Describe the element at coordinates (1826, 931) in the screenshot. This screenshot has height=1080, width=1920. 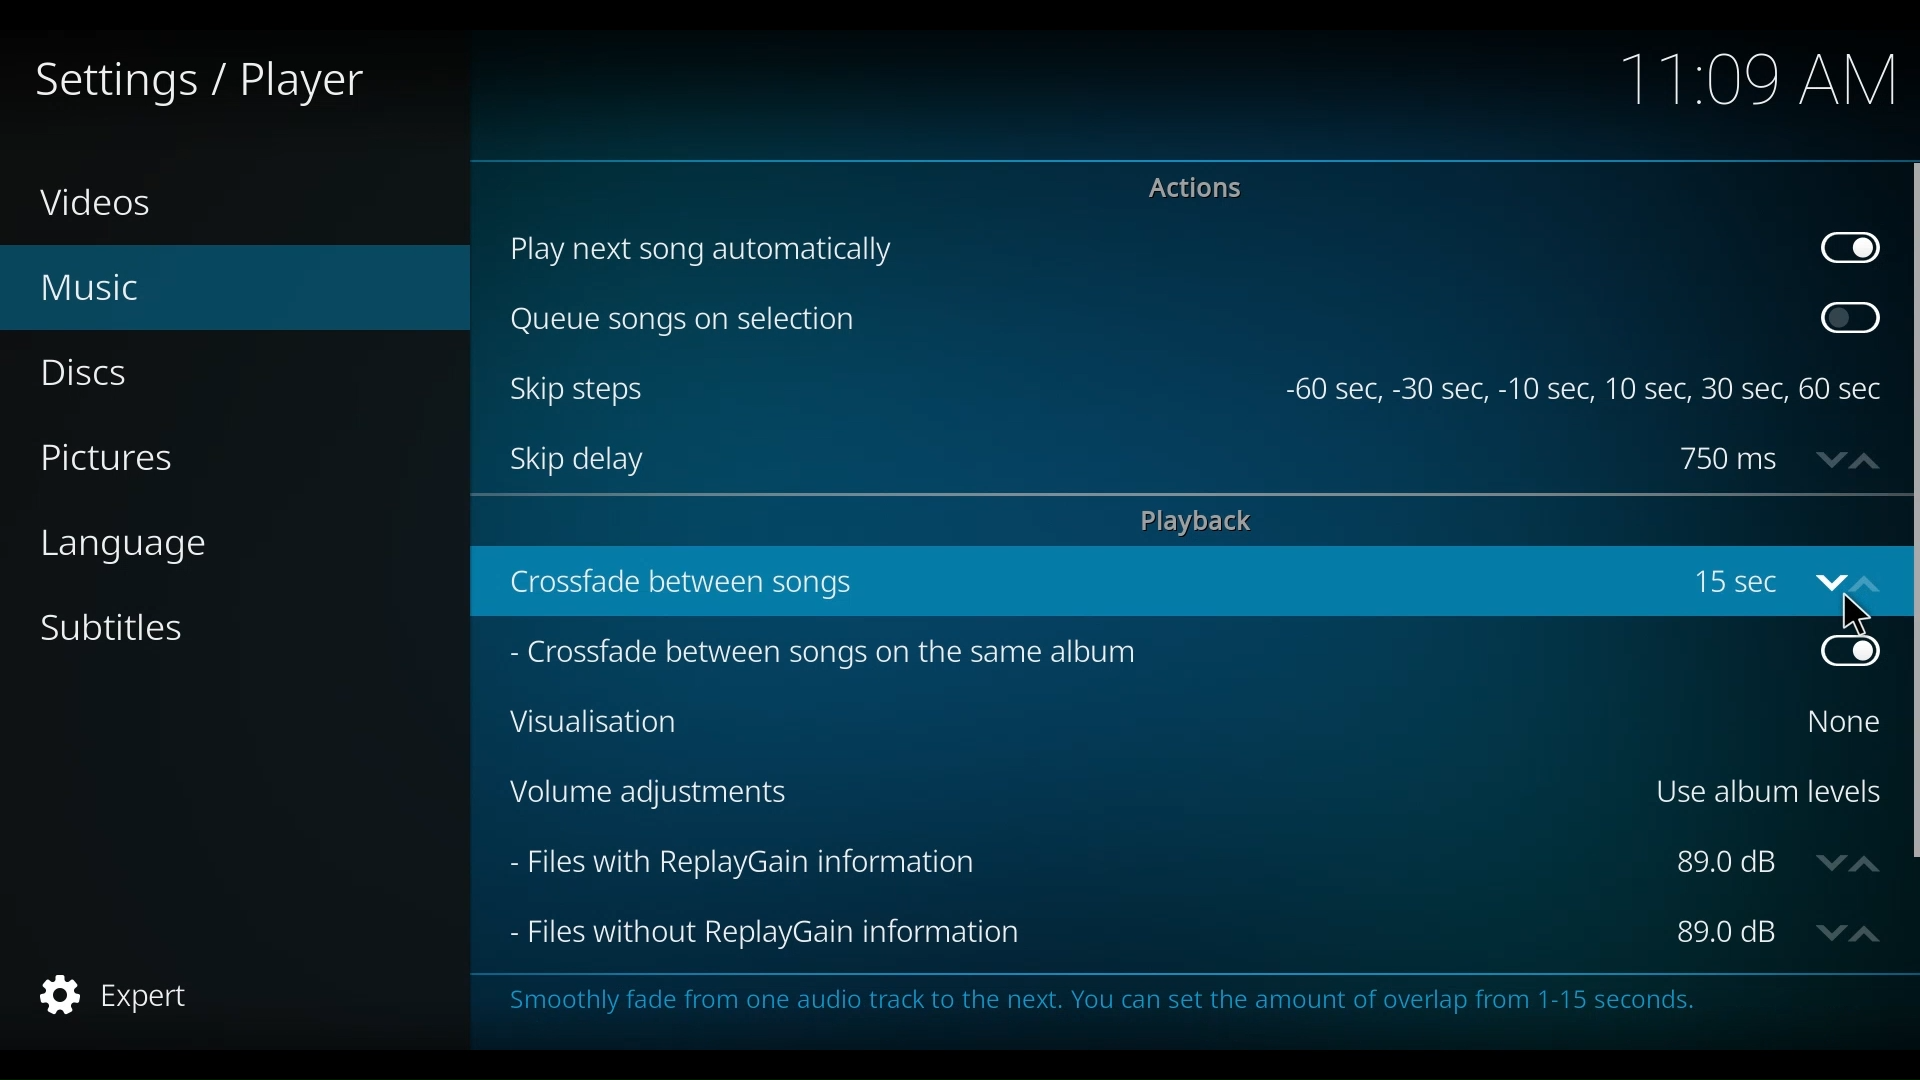
I see `Down` at that location.